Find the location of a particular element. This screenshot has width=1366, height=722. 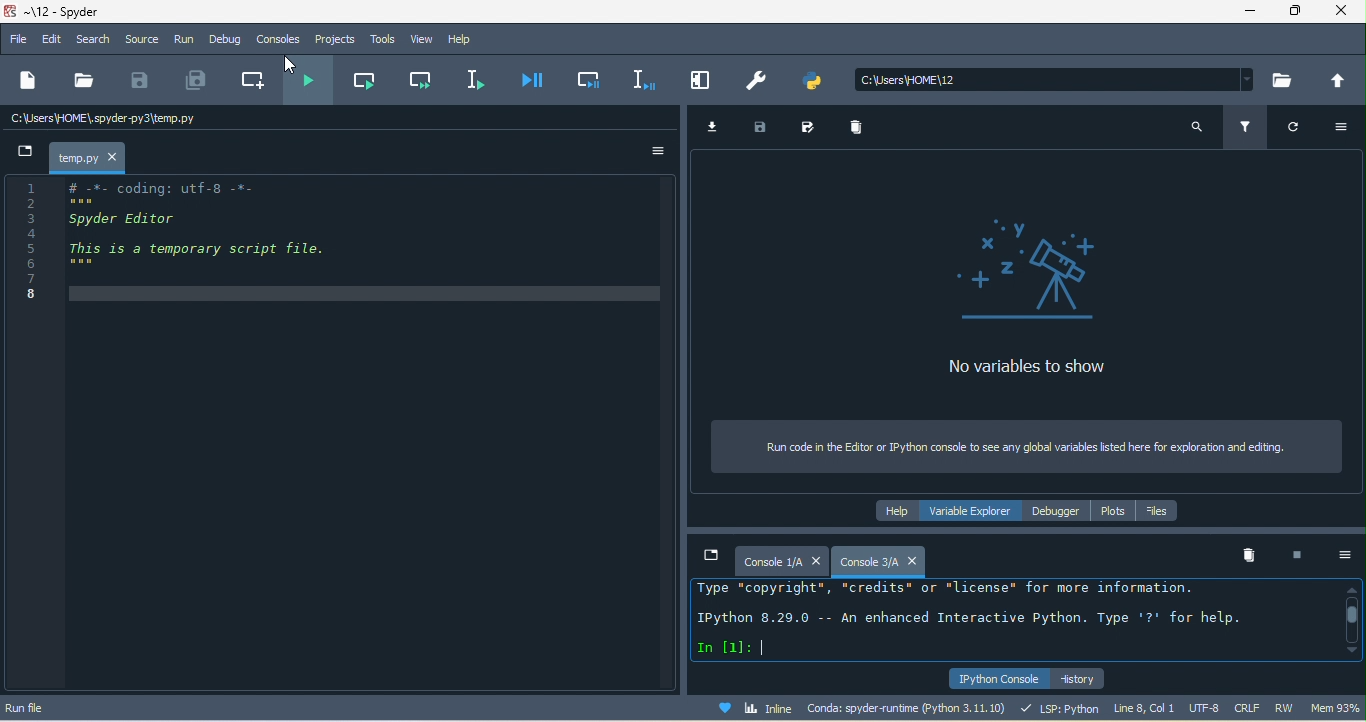

edit is located at coordinates (51, 39).